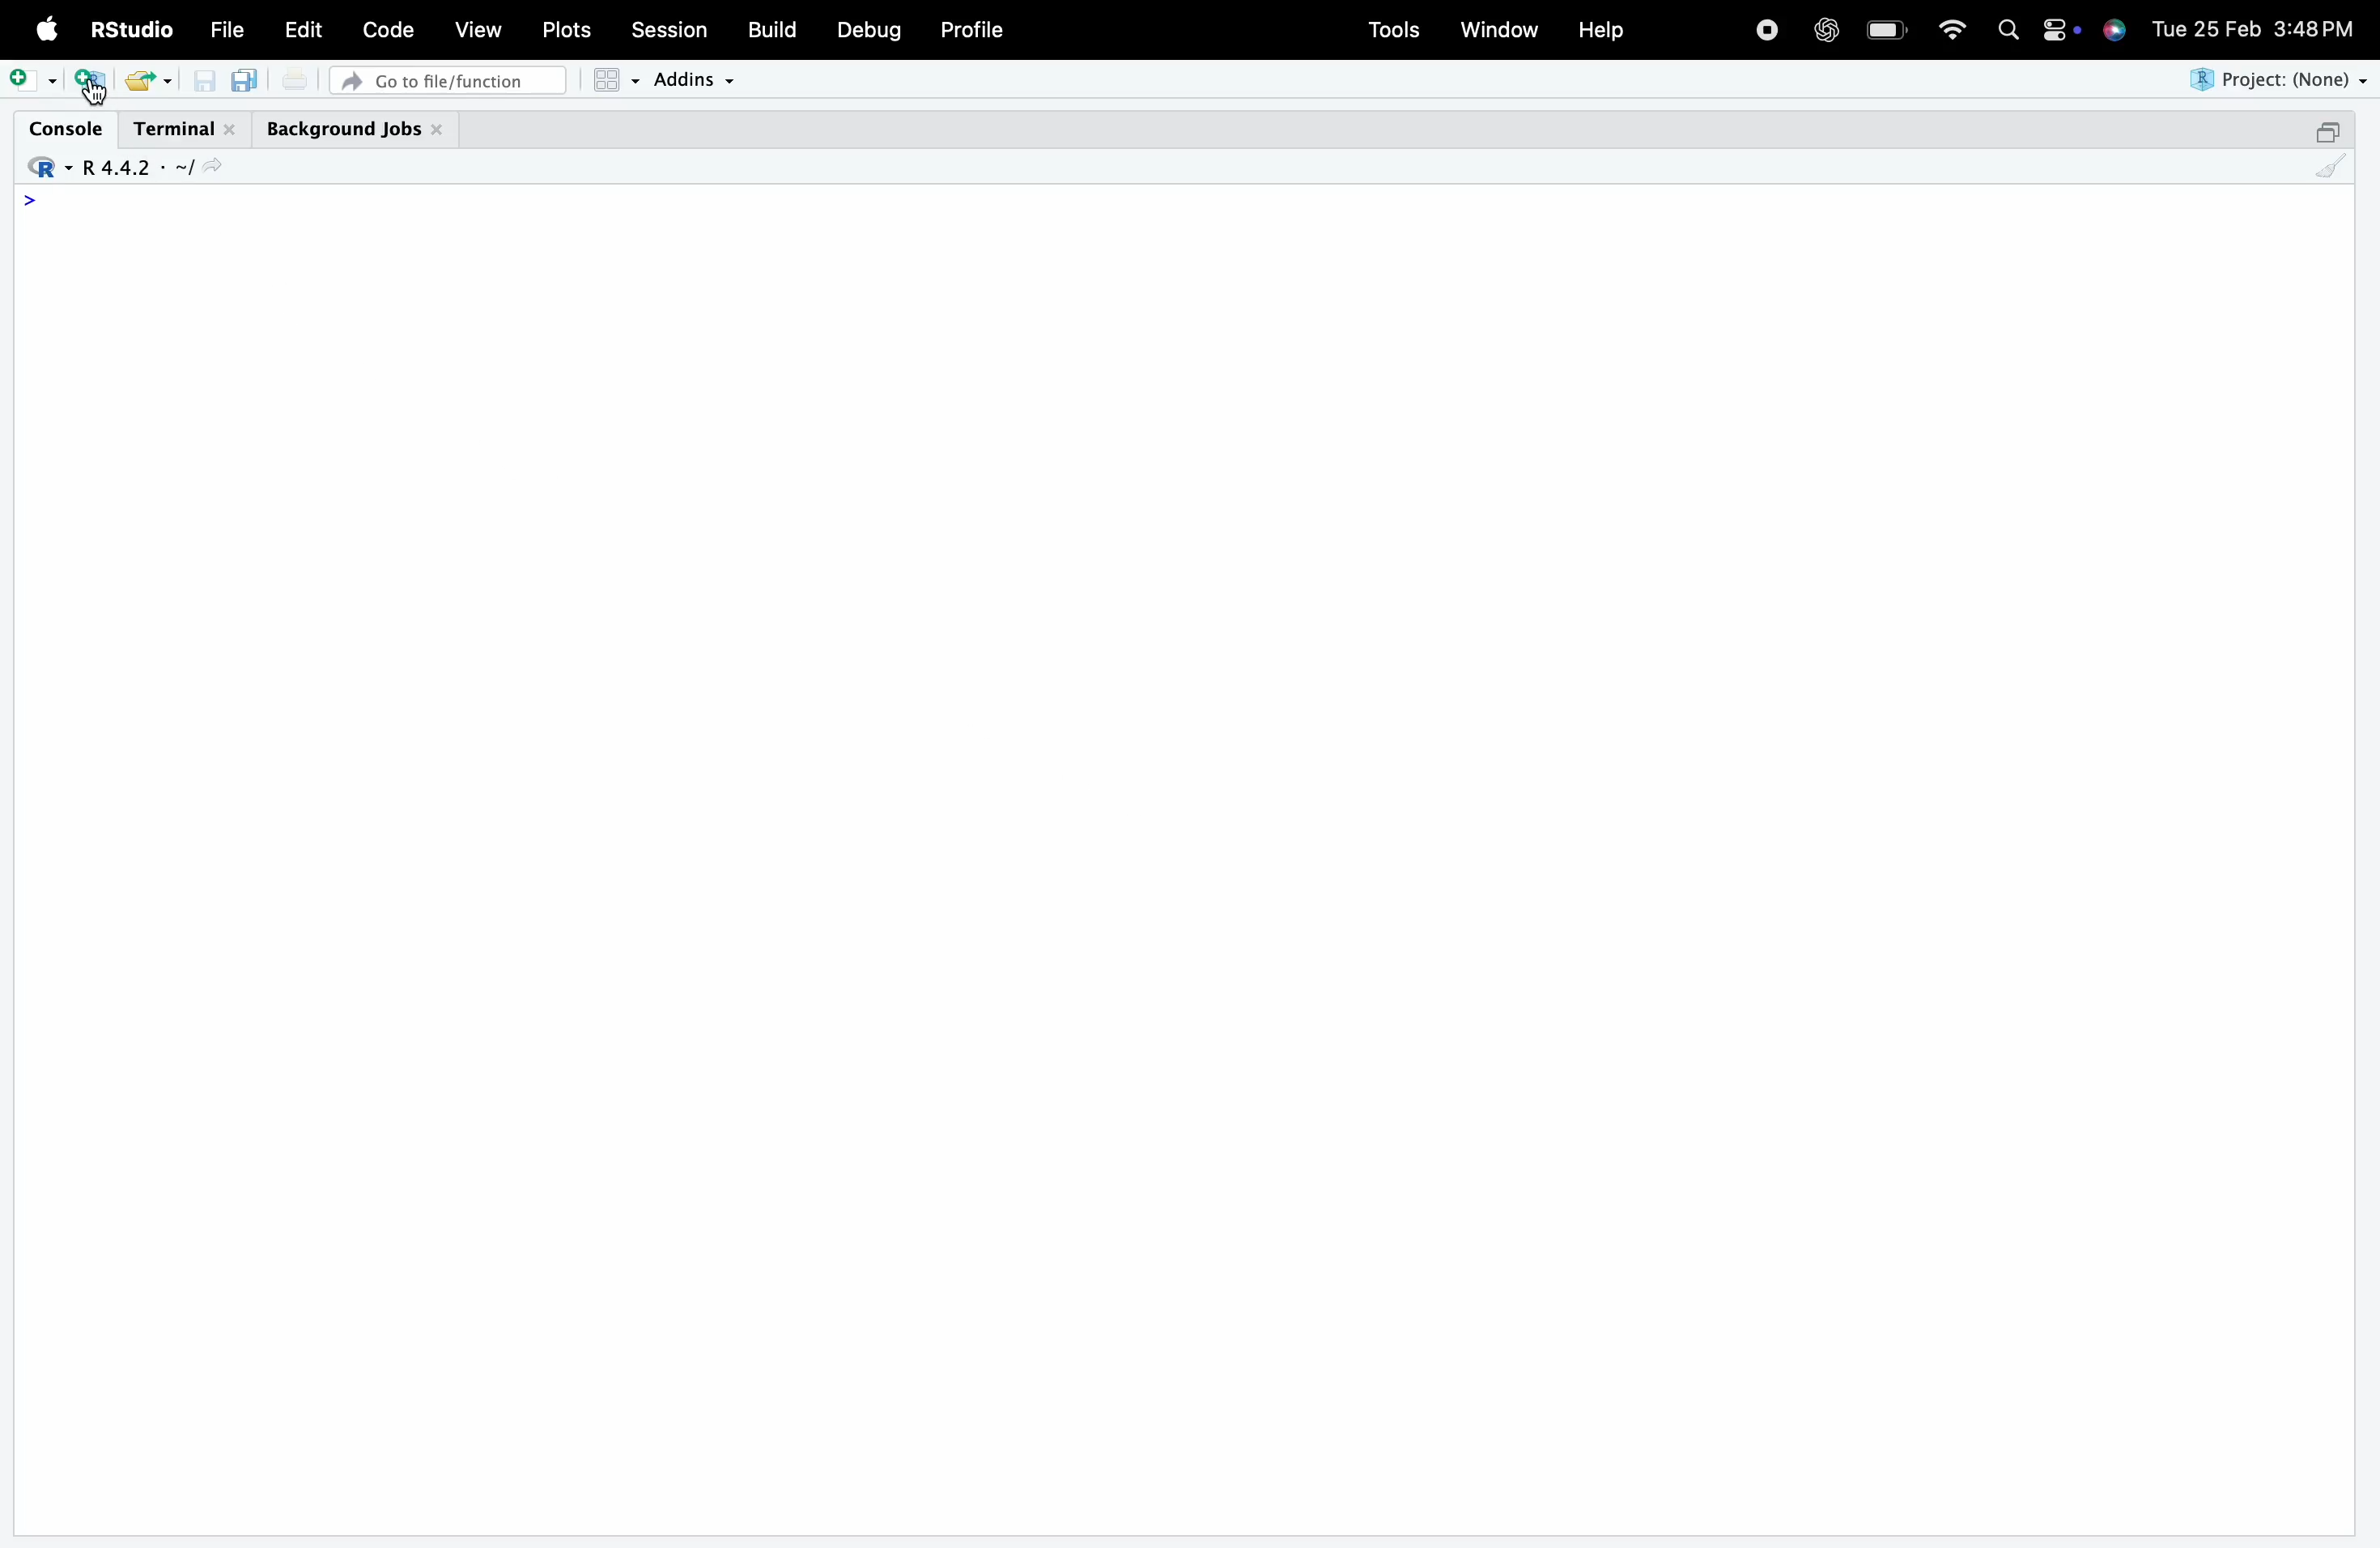  I want to click on print the current file, so click(295, 79).